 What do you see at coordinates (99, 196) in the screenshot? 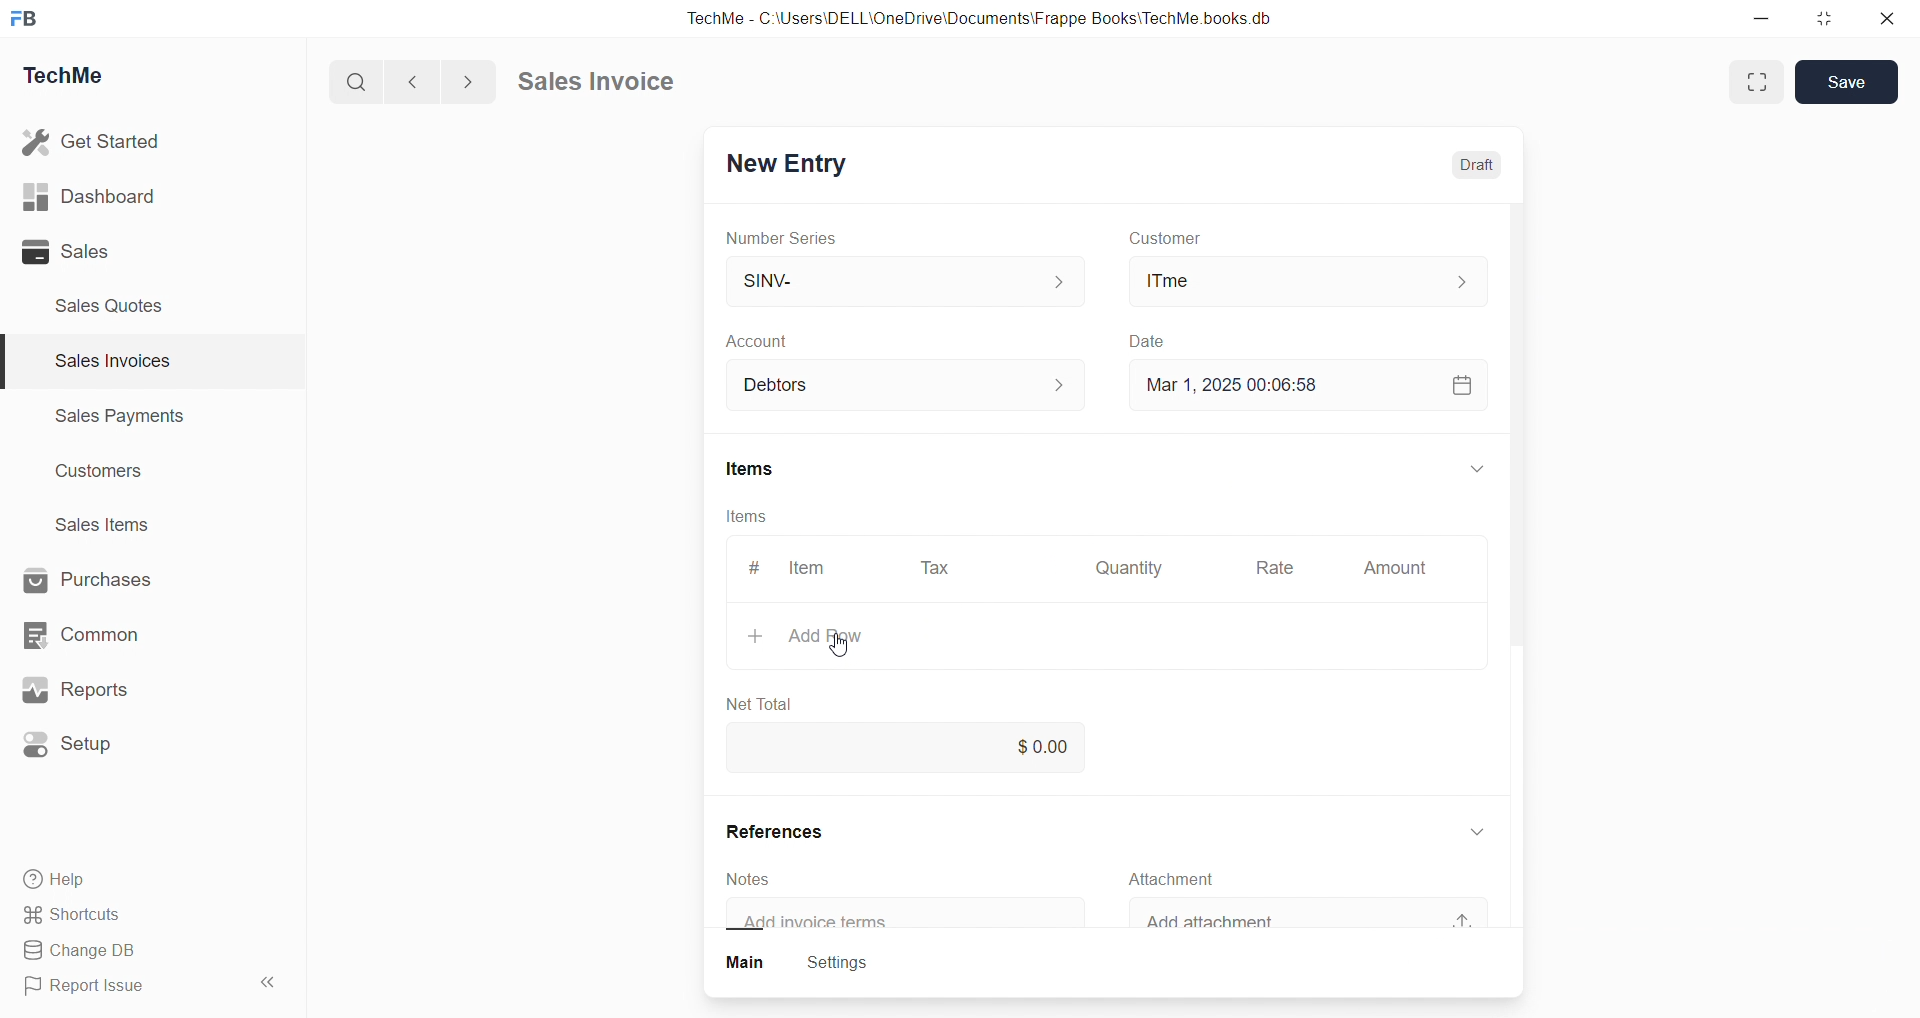
I see `ull Dashboard` at bounding box center [99, 196].